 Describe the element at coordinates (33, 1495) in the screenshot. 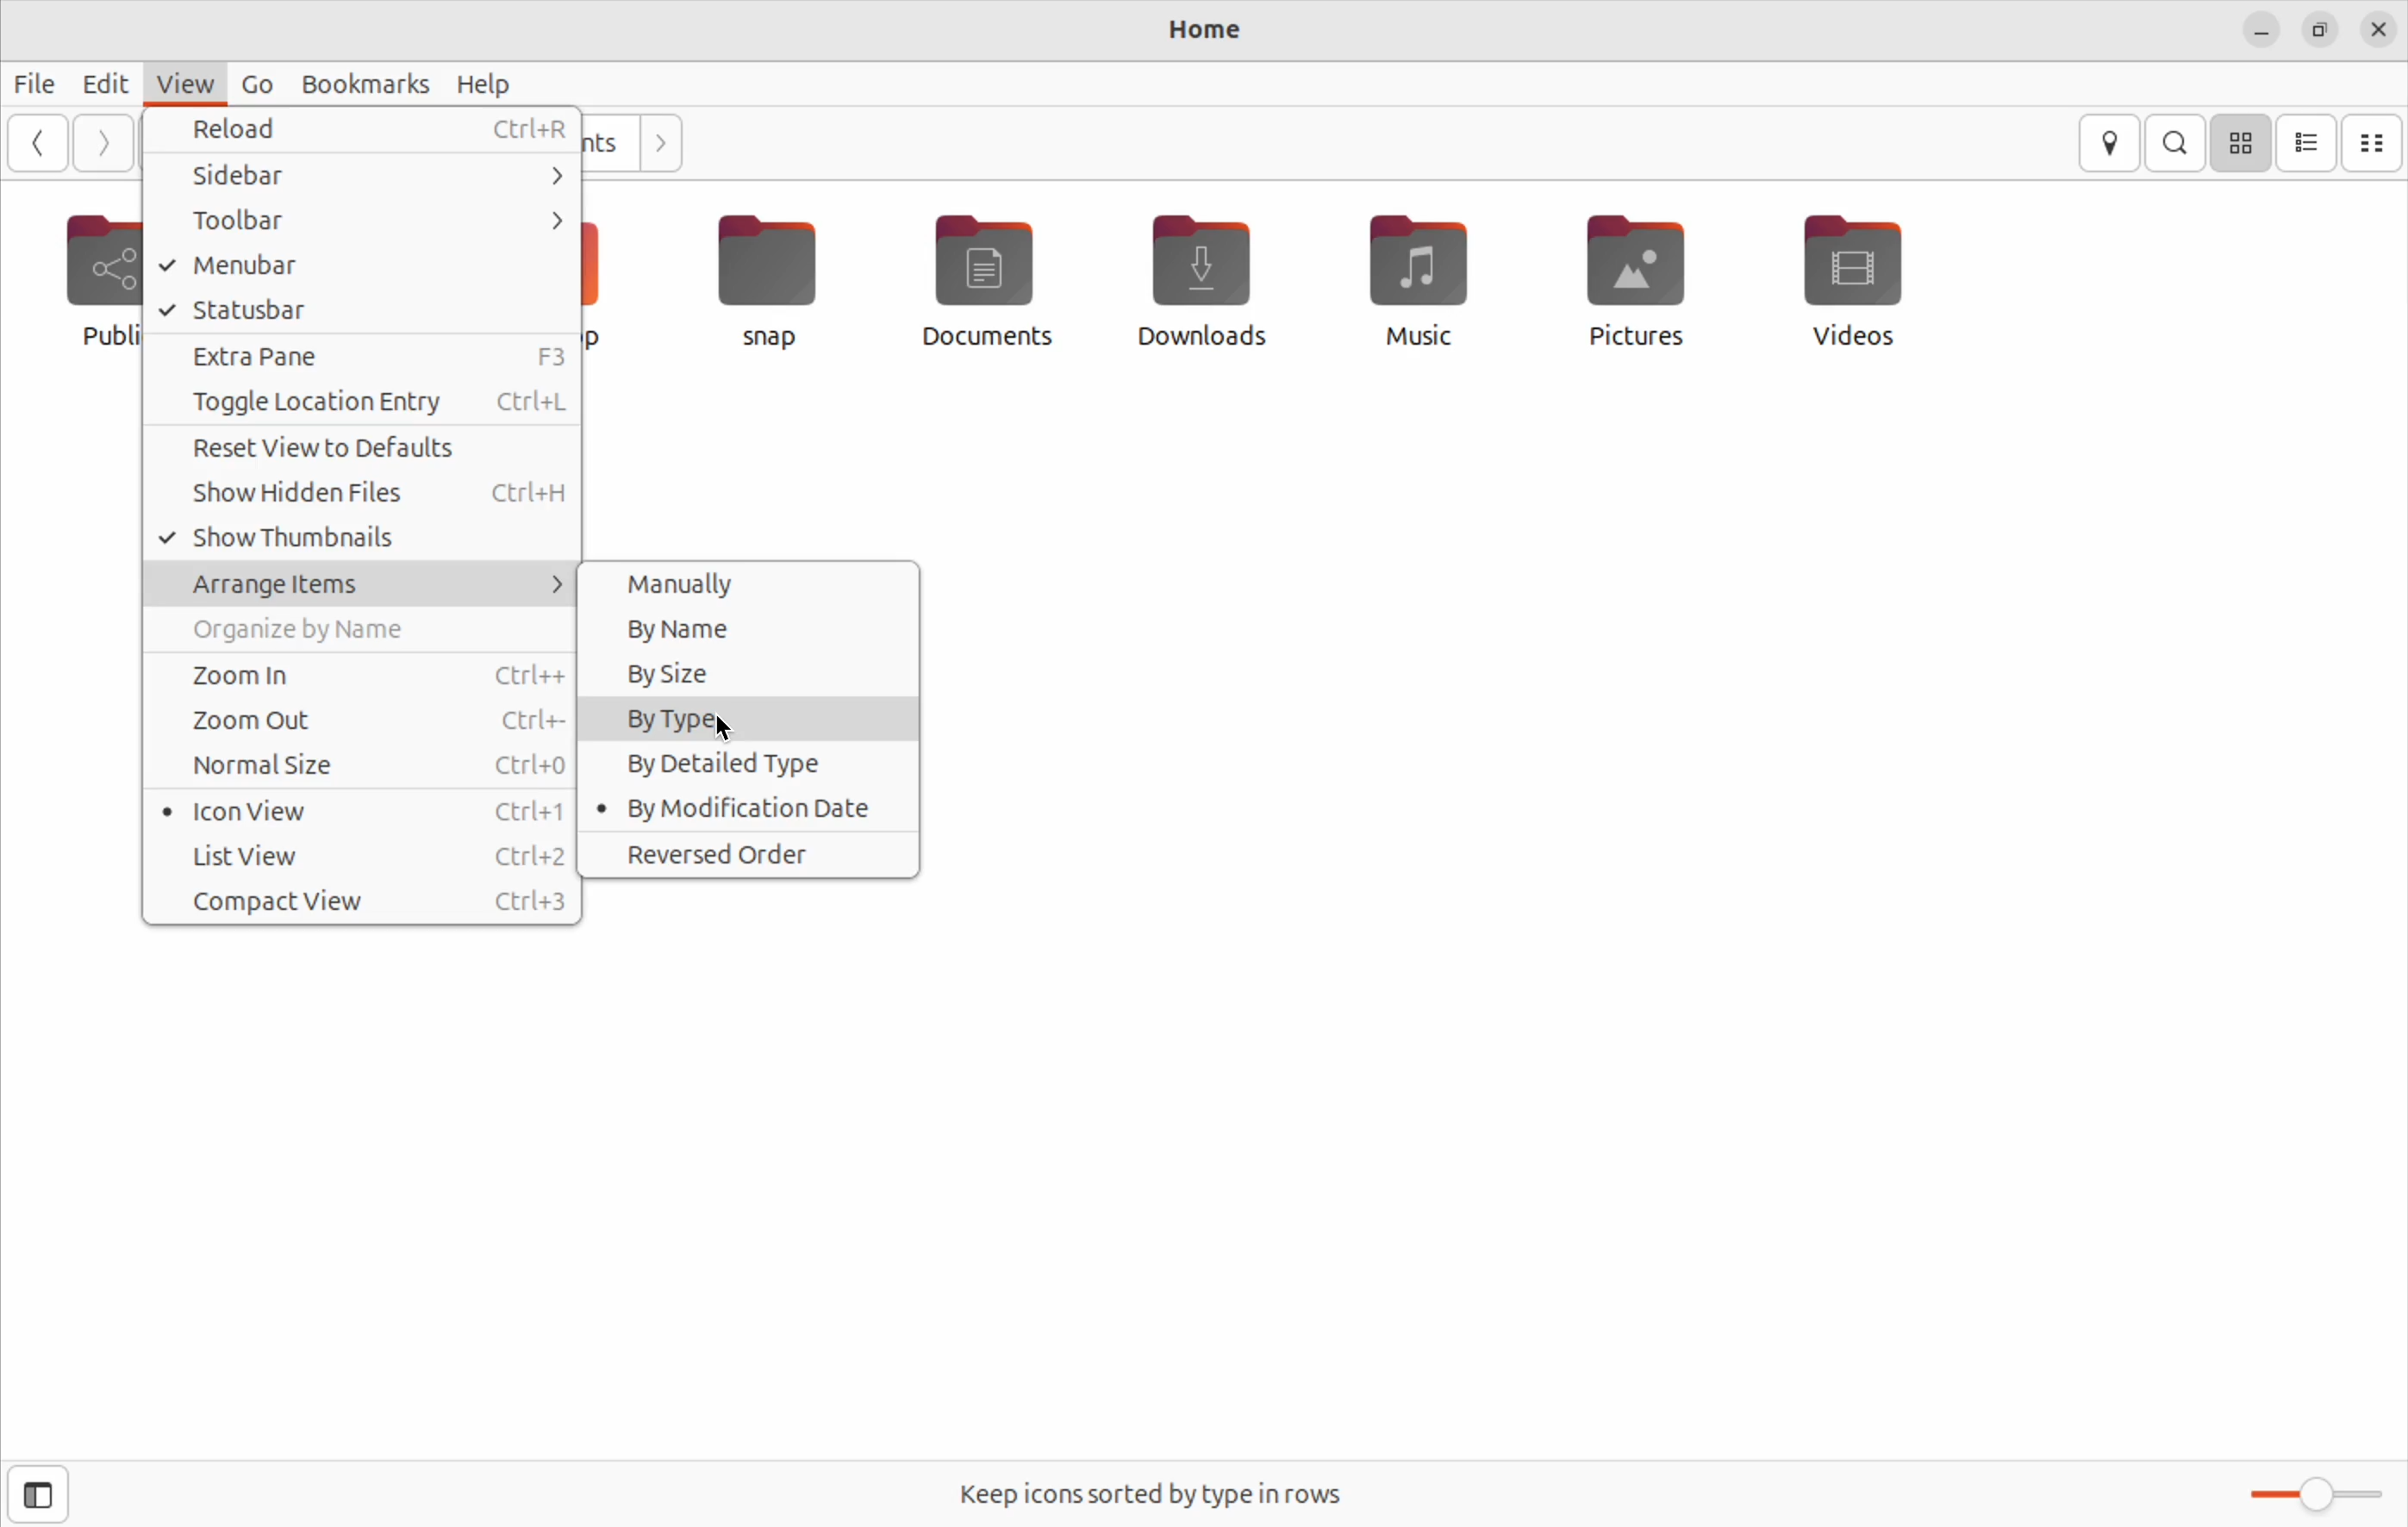

I see `side bar` at that location.